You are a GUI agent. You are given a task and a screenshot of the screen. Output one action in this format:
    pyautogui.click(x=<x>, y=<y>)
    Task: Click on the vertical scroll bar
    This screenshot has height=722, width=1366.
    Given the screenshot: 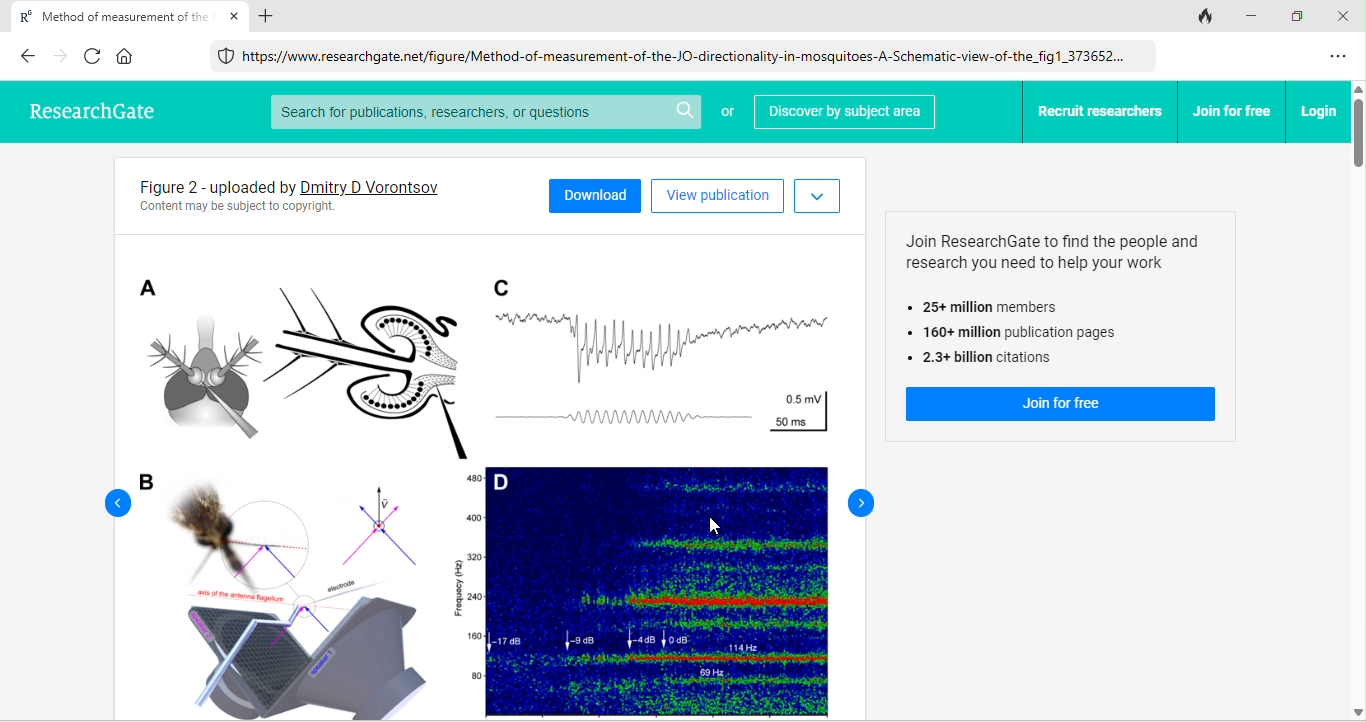 What is the action you would take?
    pyautogui.click(x=1357, y=401)
    